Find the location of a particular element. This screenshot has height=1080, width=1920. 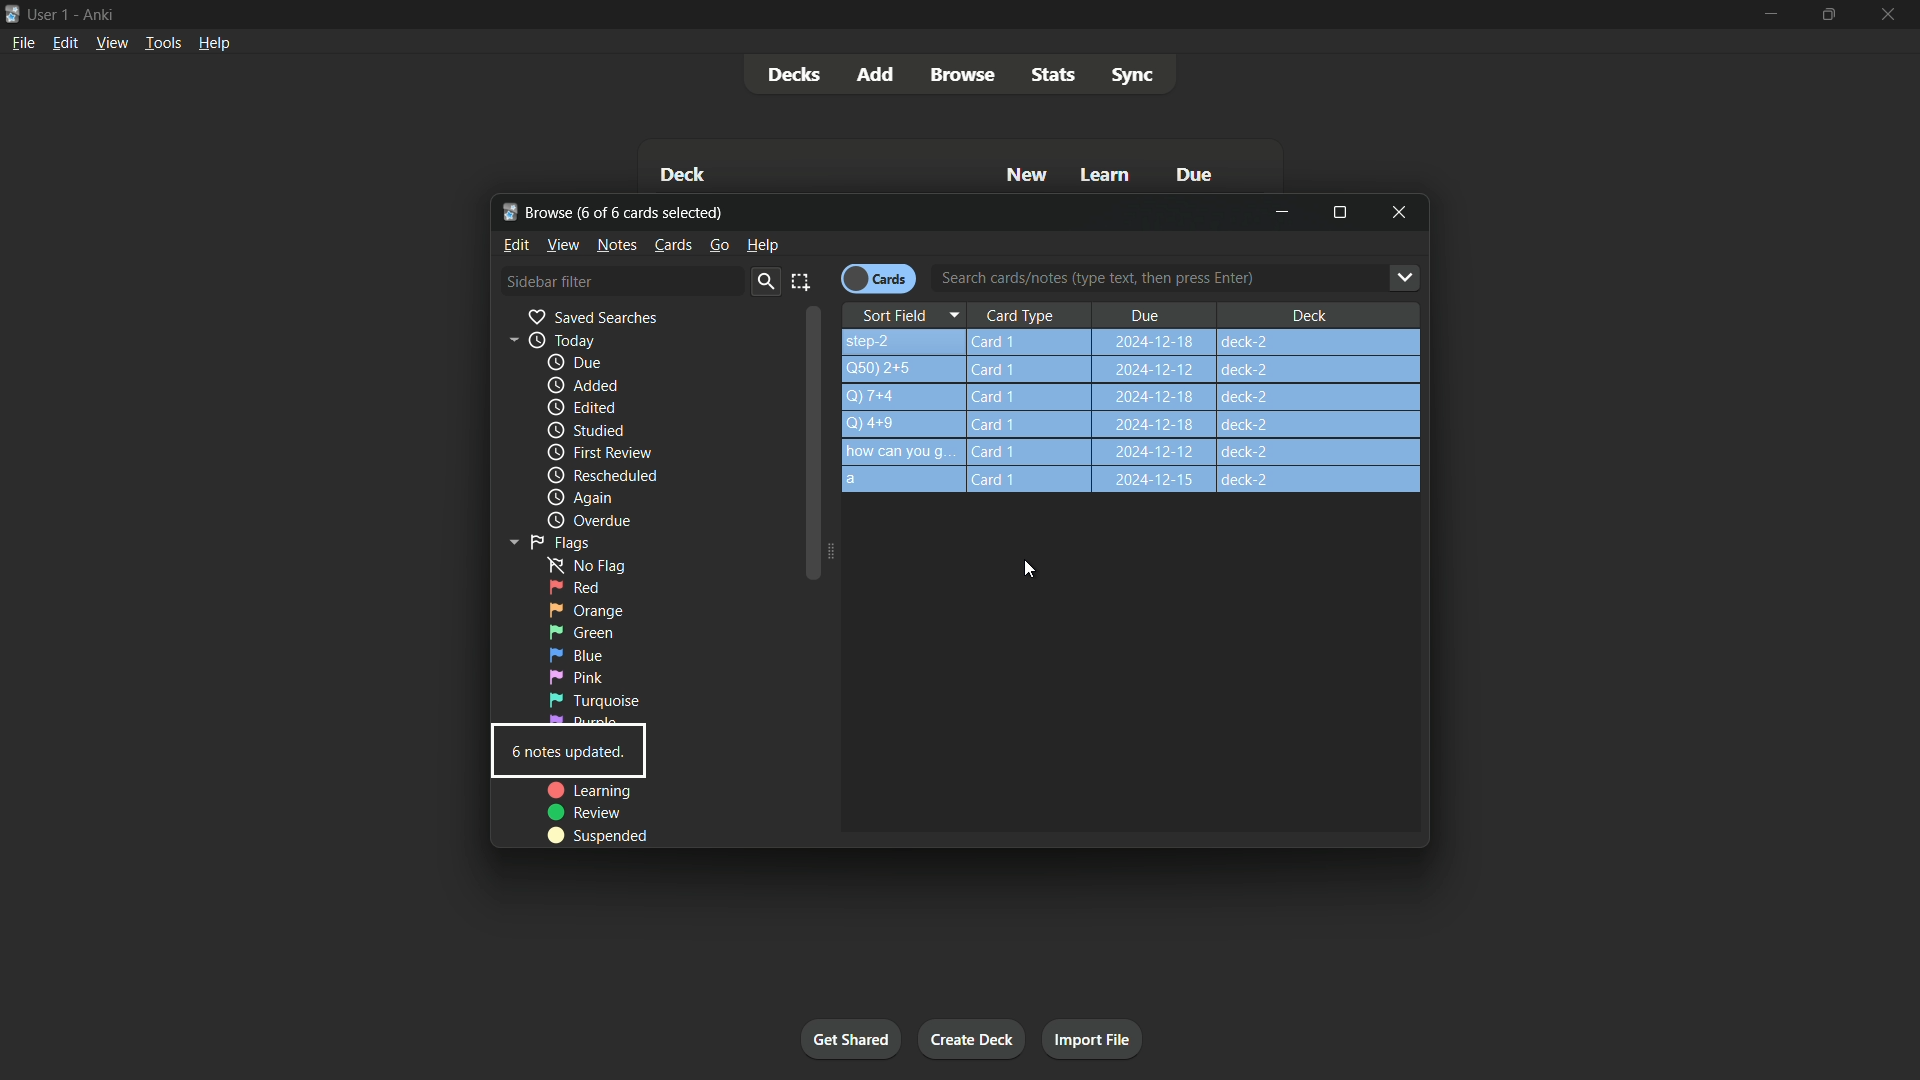

Close app is located at coordinates (1894, 14).